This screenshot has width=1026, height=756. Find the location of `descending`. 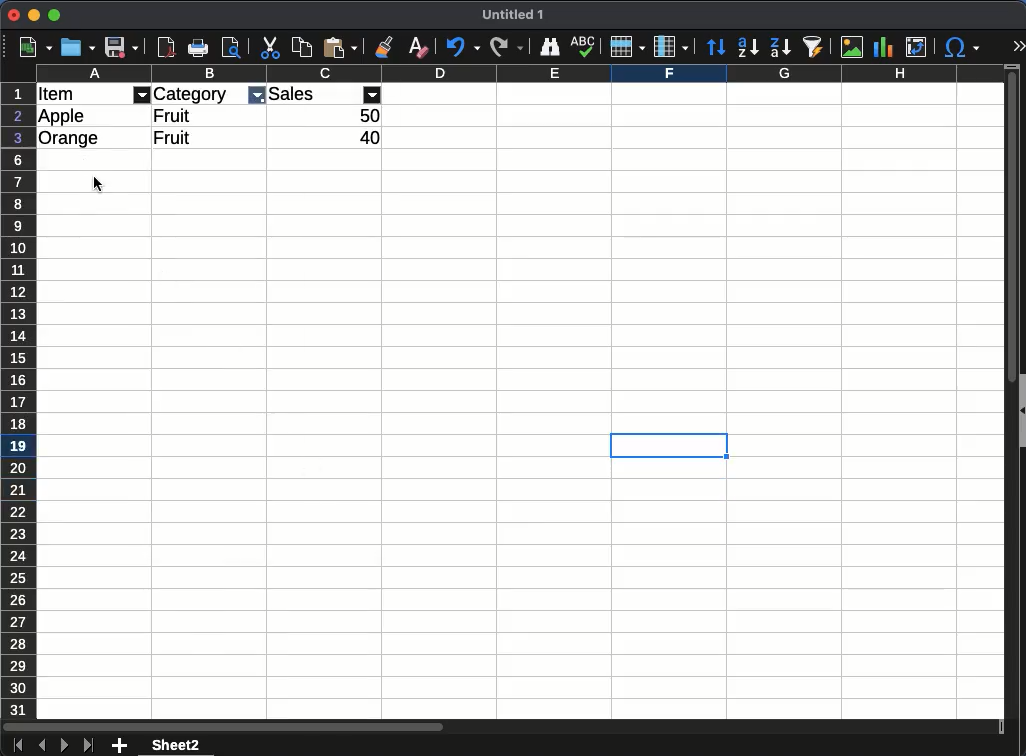

descending is located at coordinates (780, 48).